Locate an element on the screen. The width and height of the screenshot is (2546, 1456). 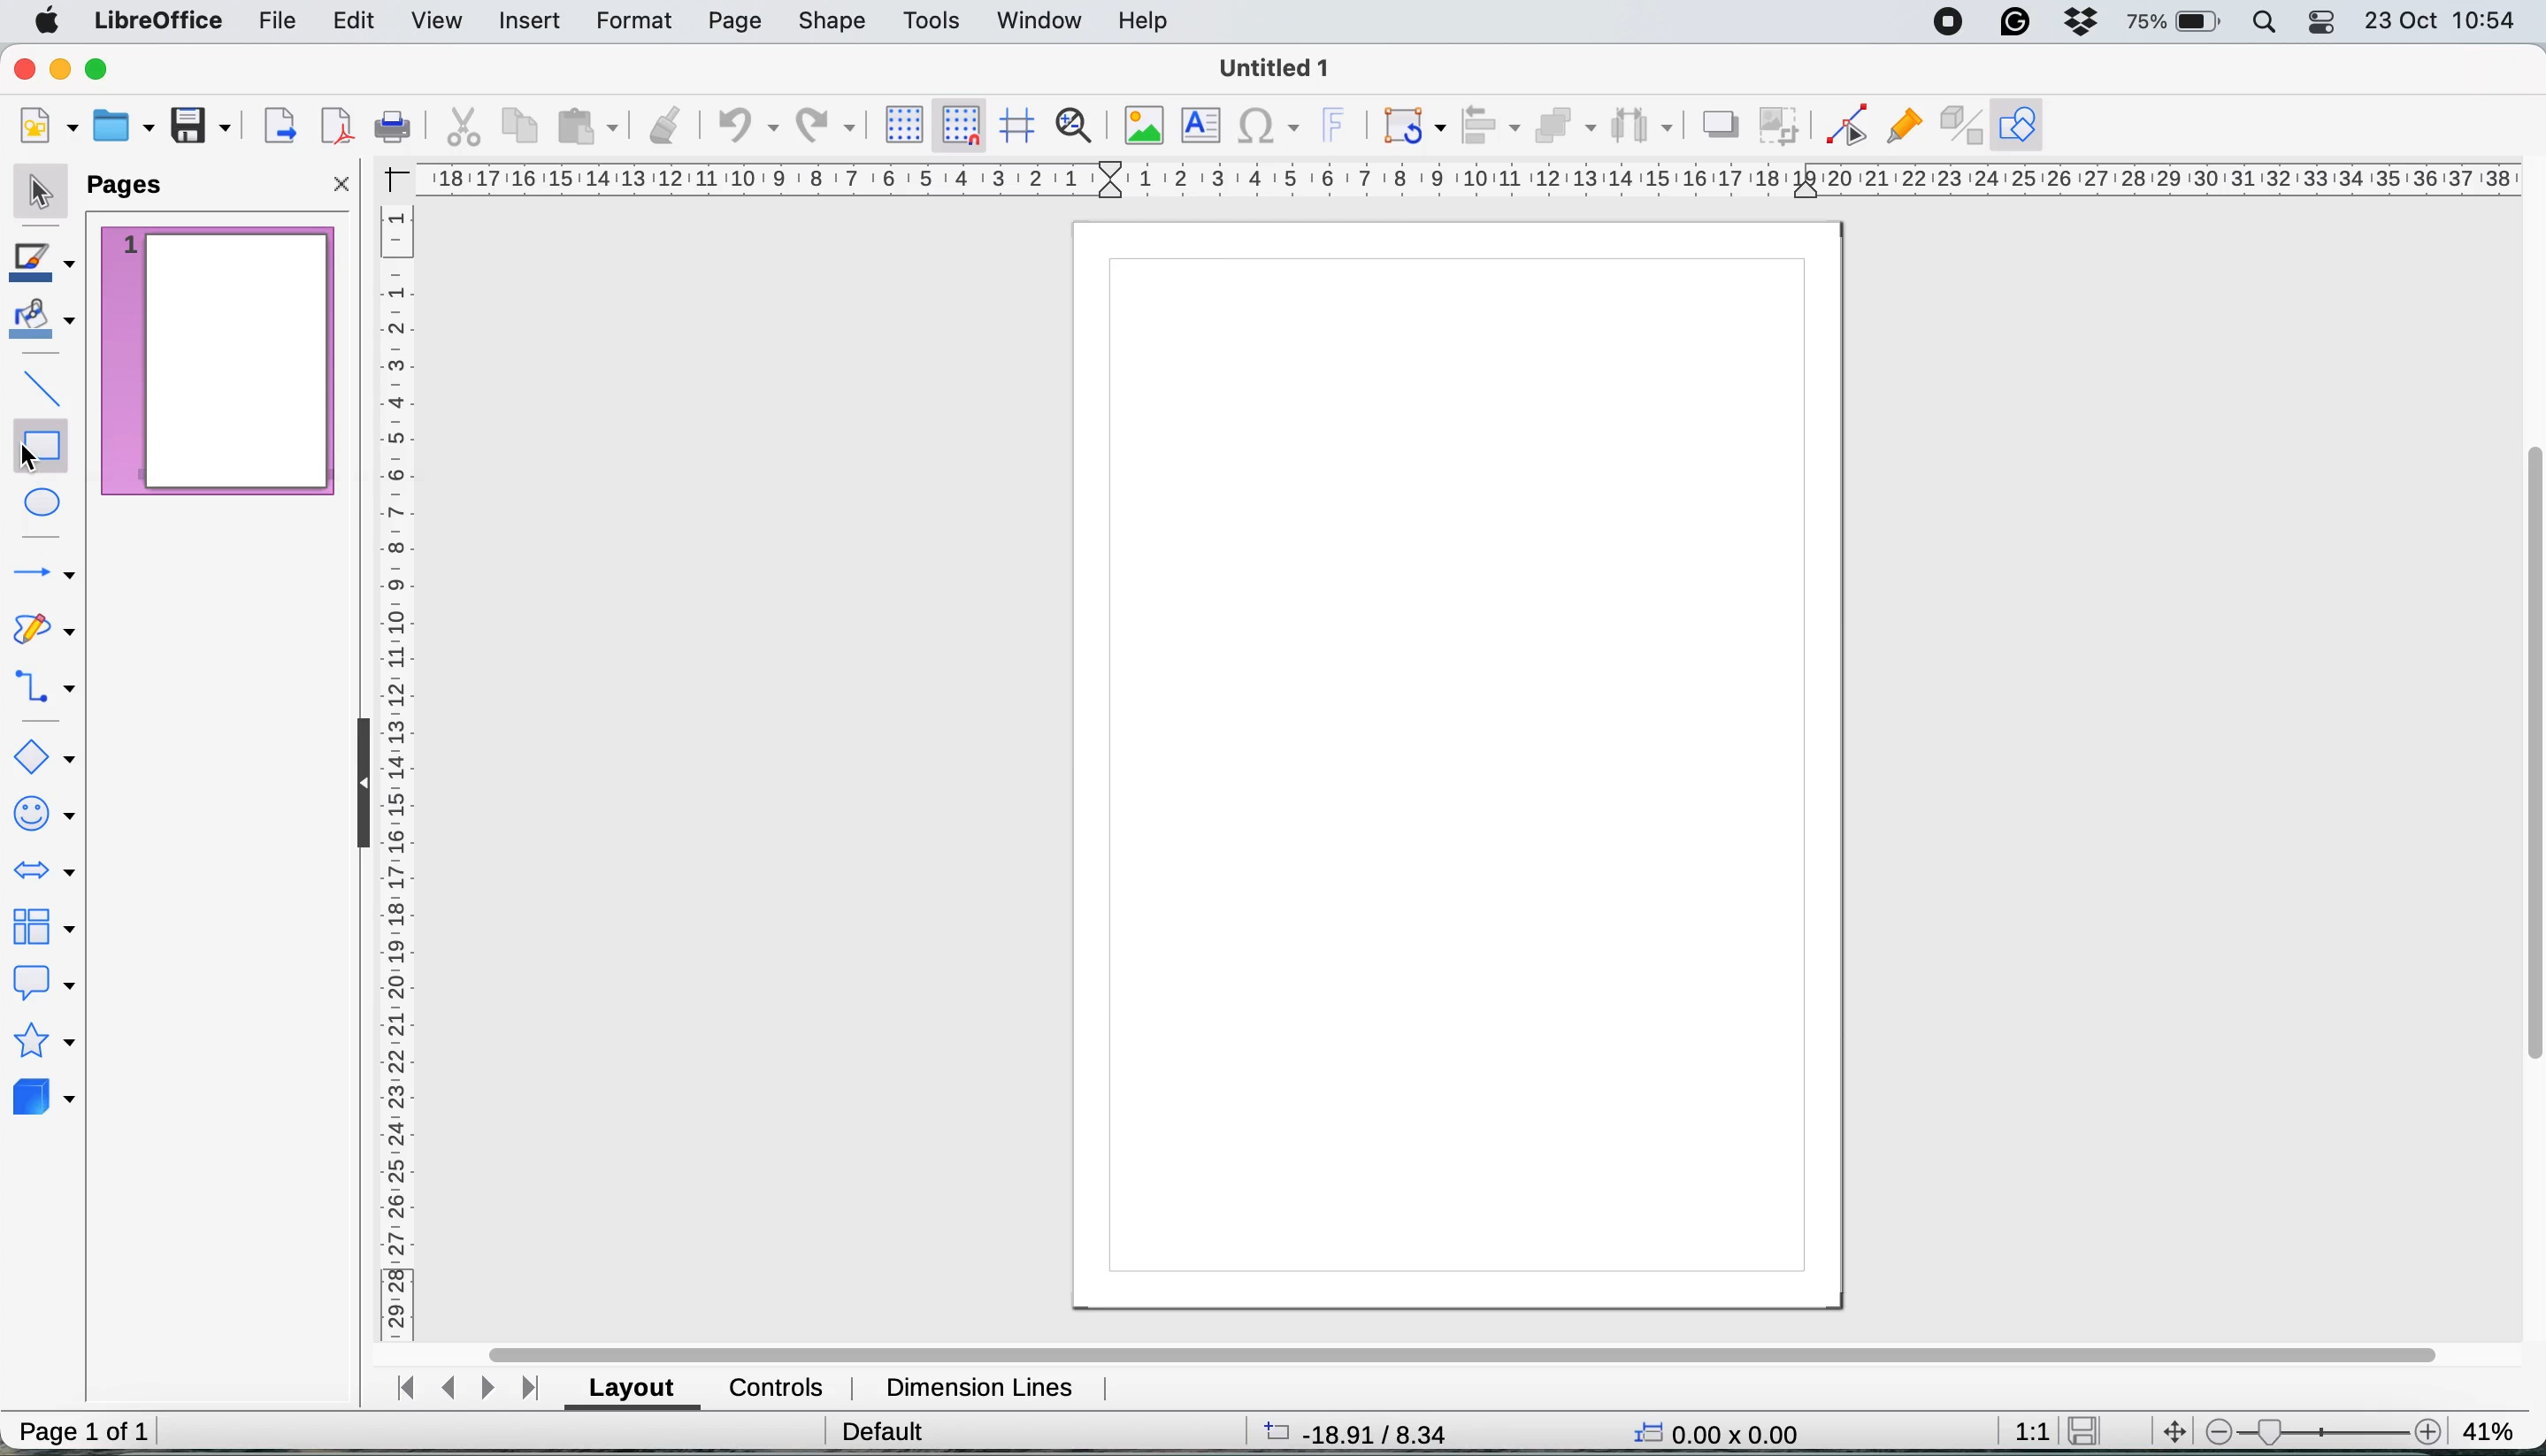
horizontal scroll bar is located at coordinates (1464, 1343).